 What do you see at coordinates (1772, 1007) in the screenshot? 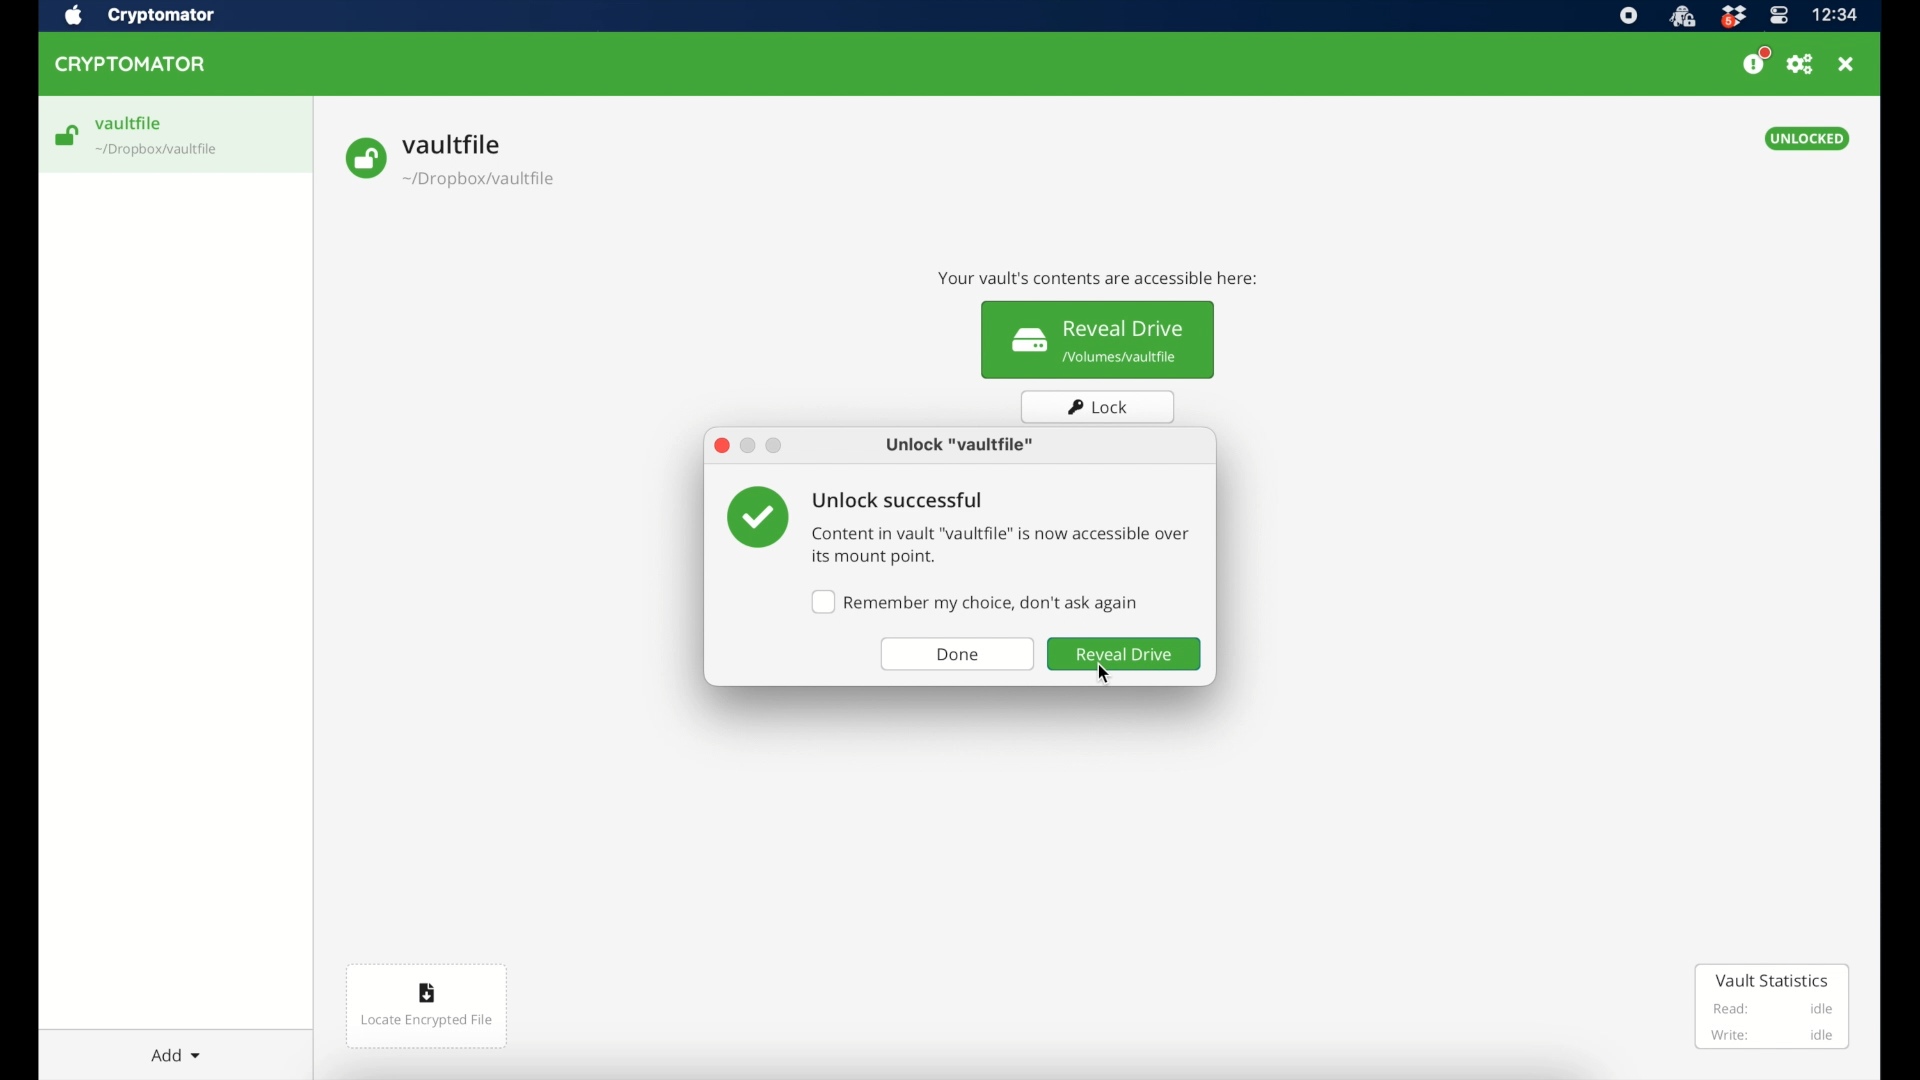
I see `vault statistics` at bounding box center [1772, 1007].